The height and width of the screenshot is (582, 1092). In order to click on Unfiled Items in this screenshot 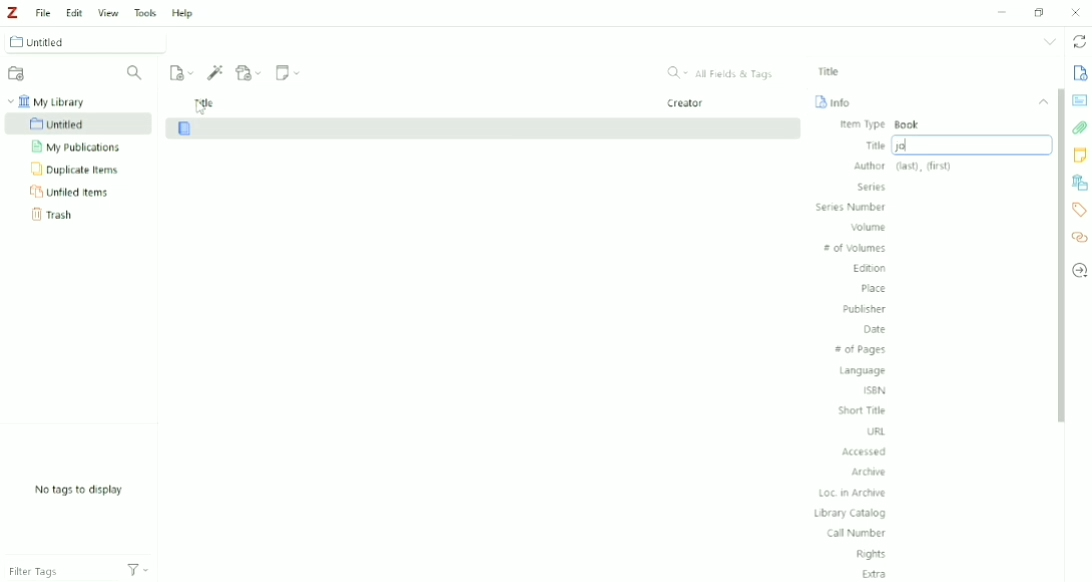, I will do `click(73, 192)`.